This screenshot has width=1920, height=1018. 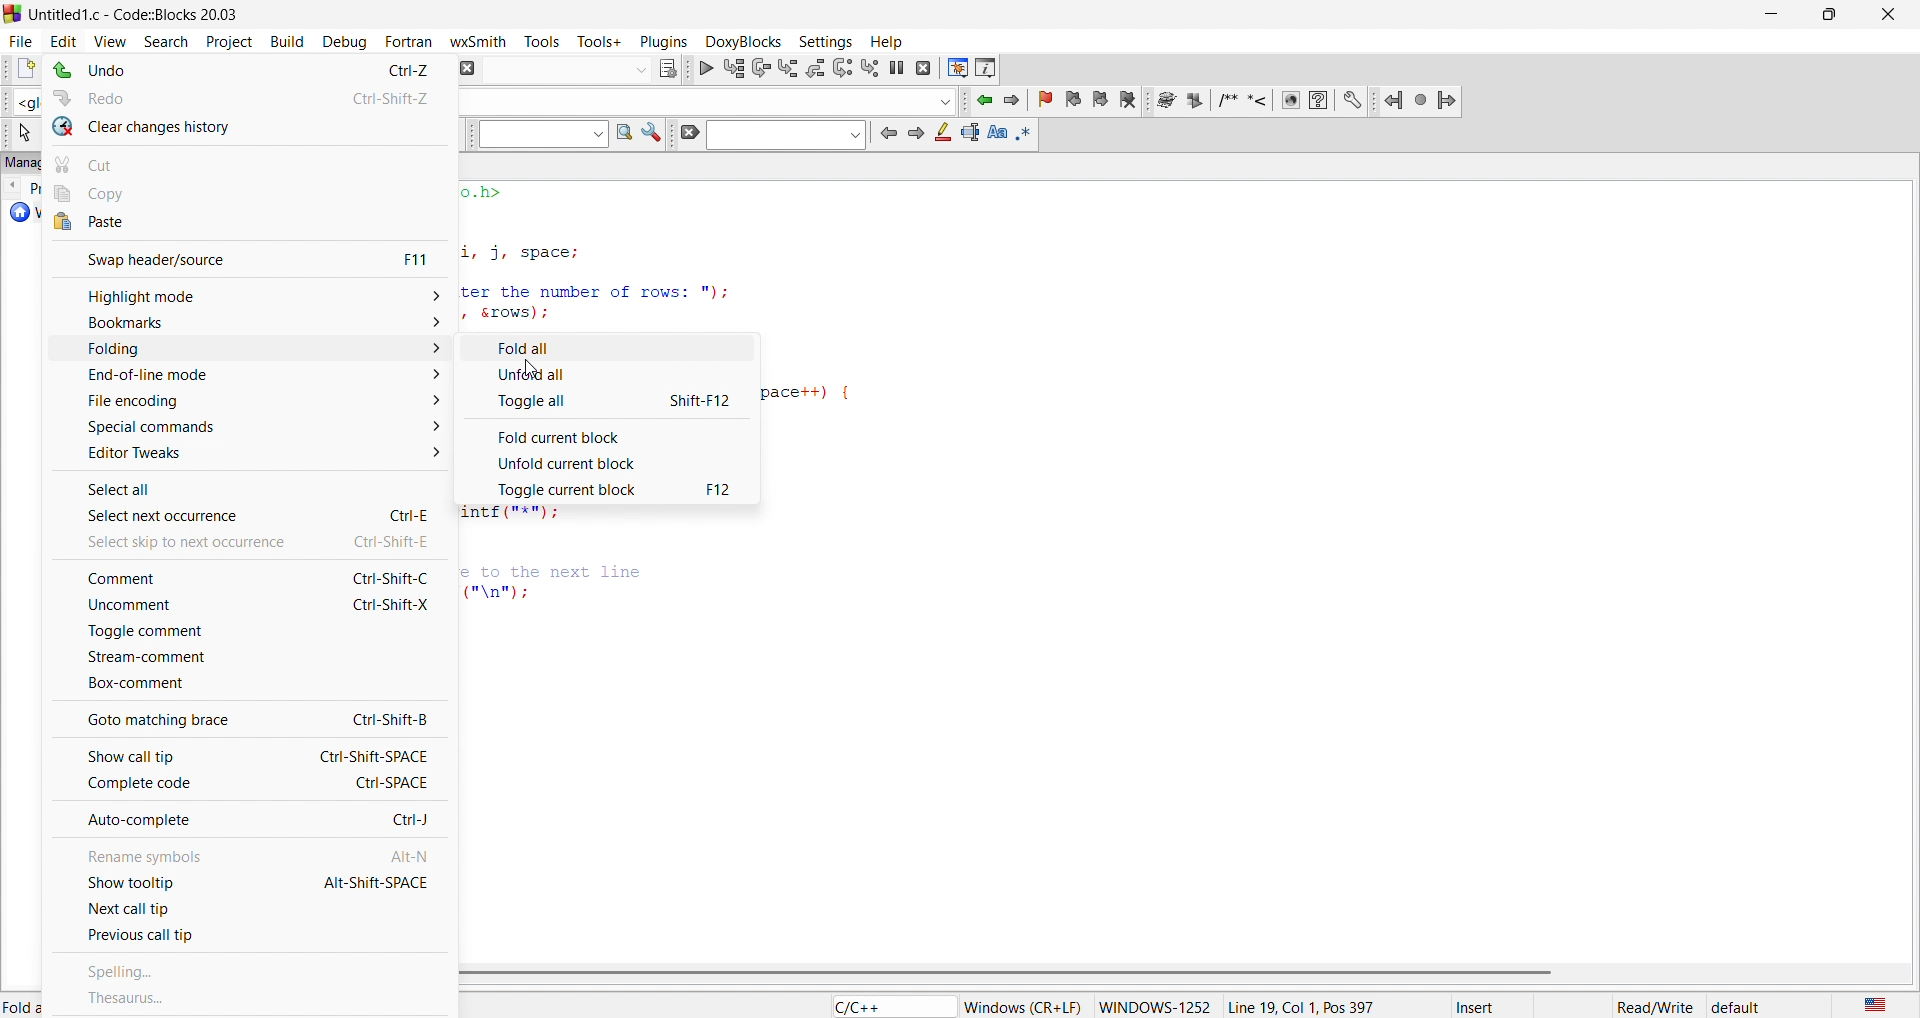 I want to click on select next occurence, so click(x=248, y=515).